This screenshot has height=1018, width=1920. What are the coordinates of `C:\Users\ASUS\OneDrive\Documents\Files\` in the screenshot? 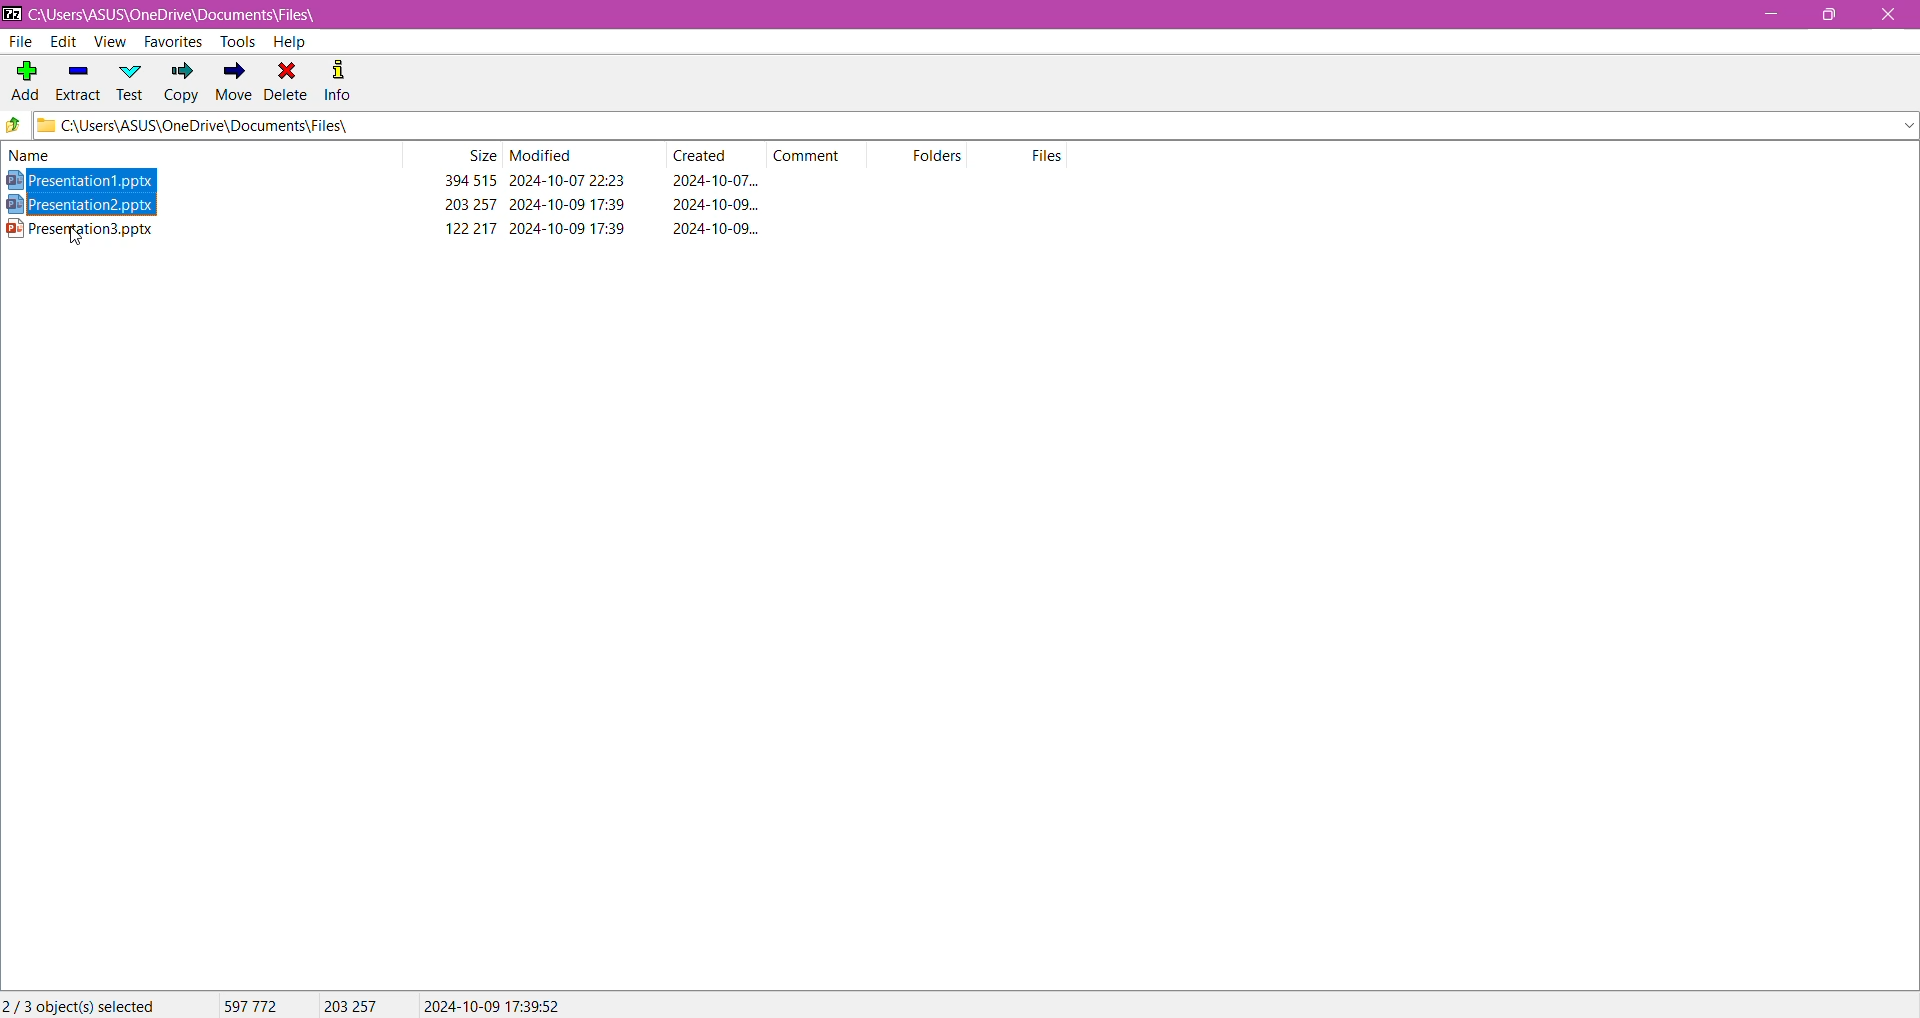 It's located at (190, 15).